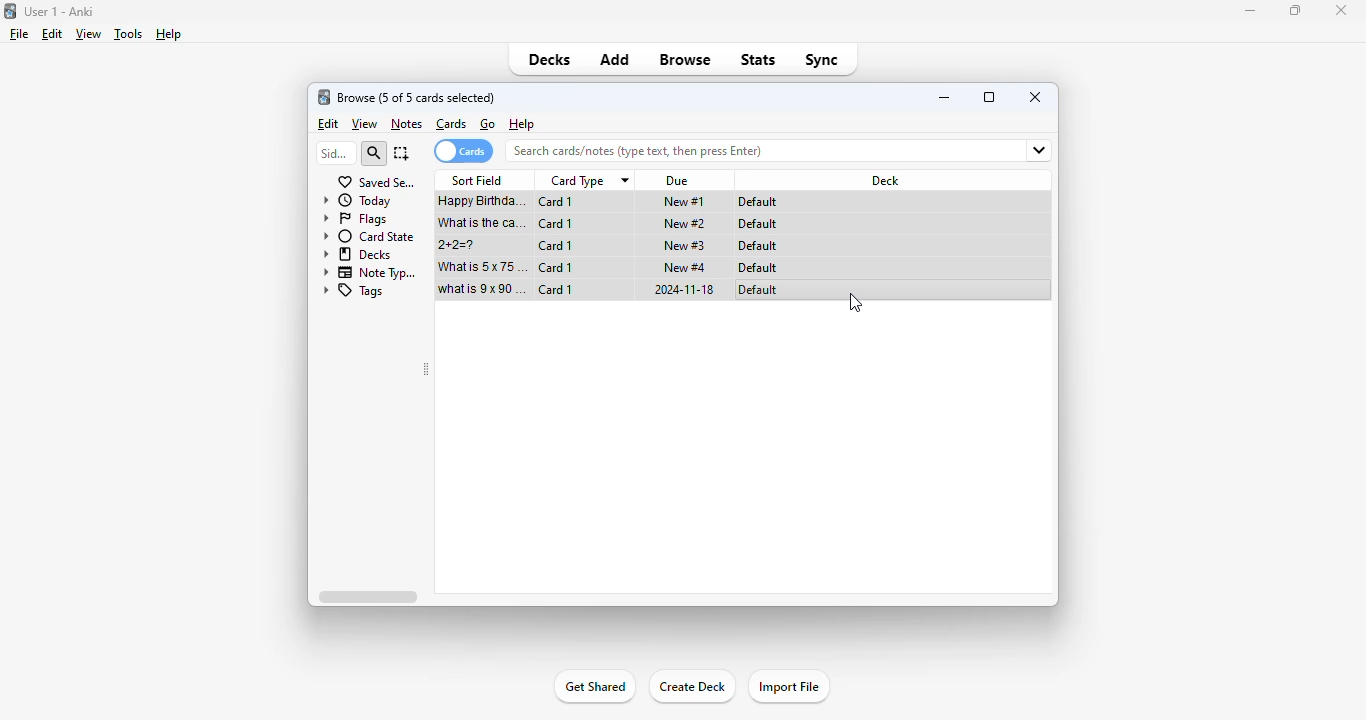 This screenshot has height=720, width=1366. I want to click on what is 5x75=?, so click(480, 266).